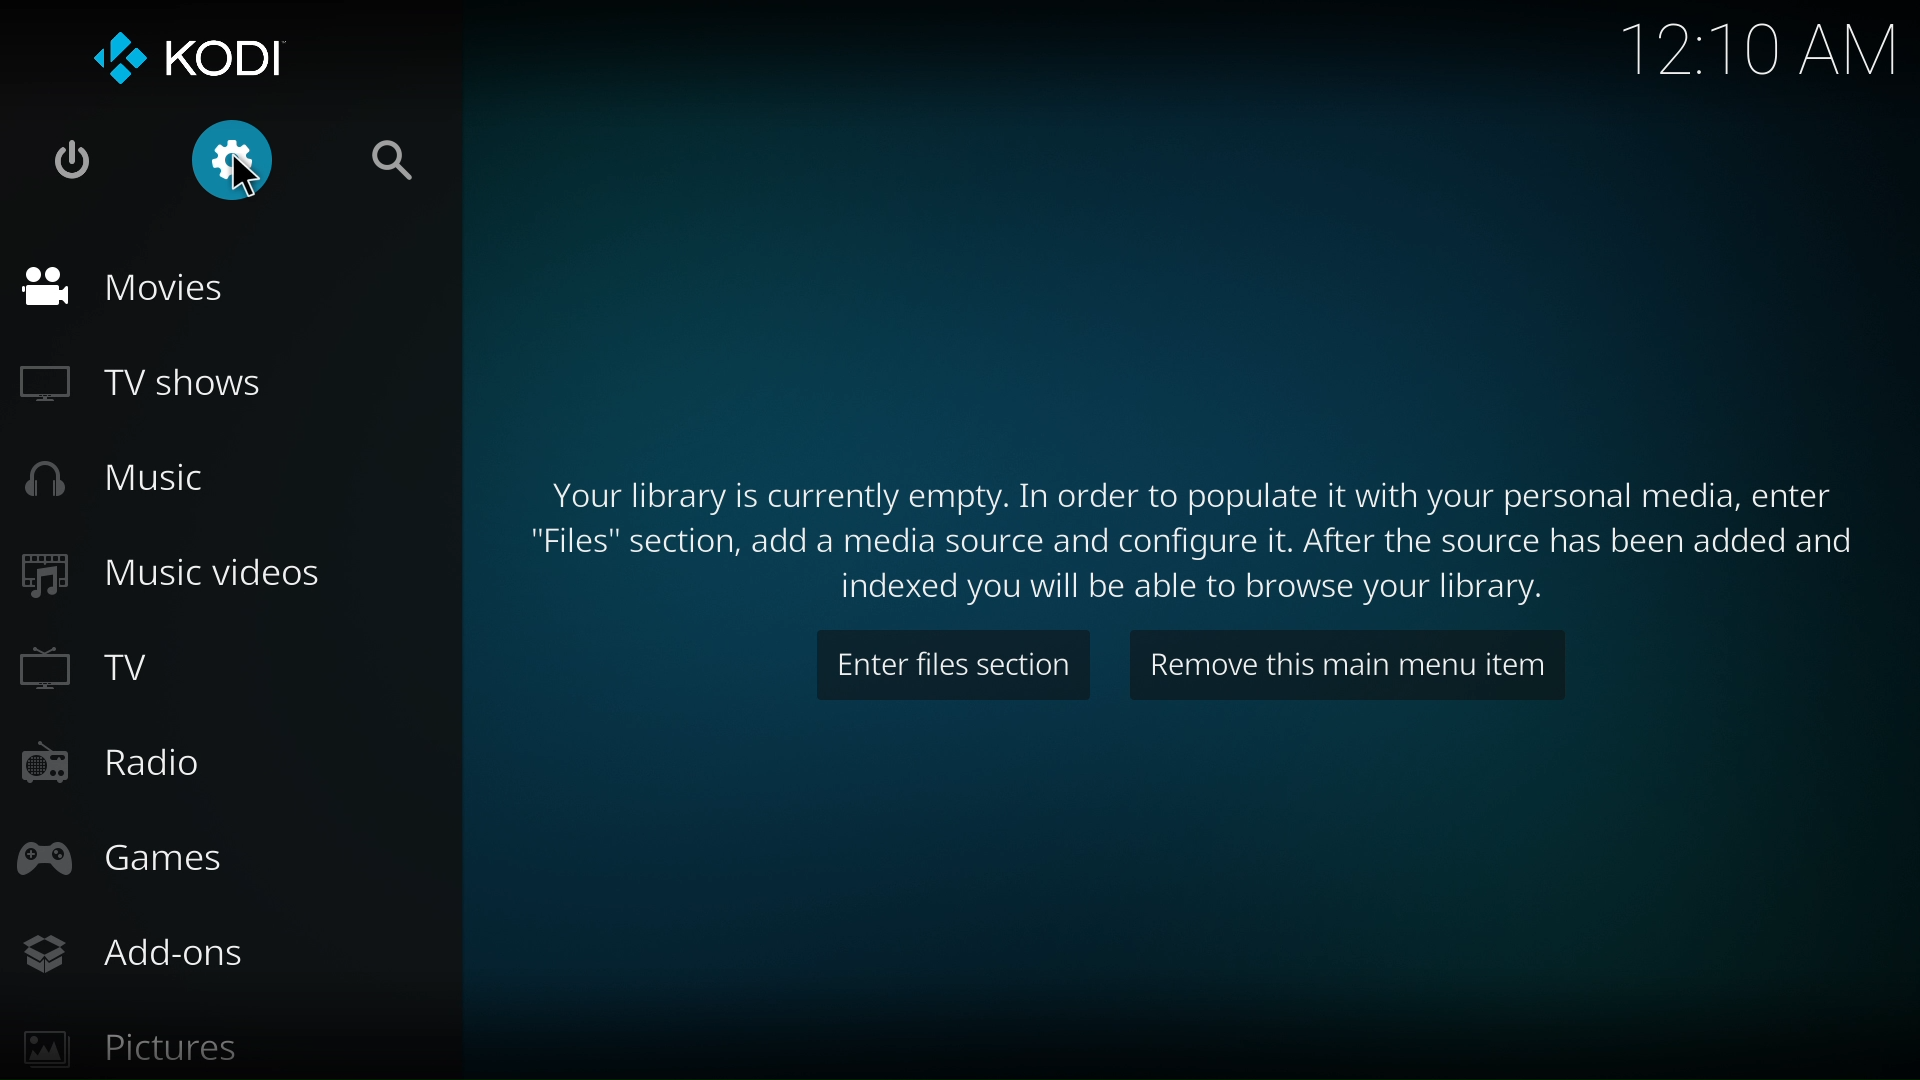 The width and height of the screenshot is (1920, 1080). I want to click on remove this item, so click(1358, 672).